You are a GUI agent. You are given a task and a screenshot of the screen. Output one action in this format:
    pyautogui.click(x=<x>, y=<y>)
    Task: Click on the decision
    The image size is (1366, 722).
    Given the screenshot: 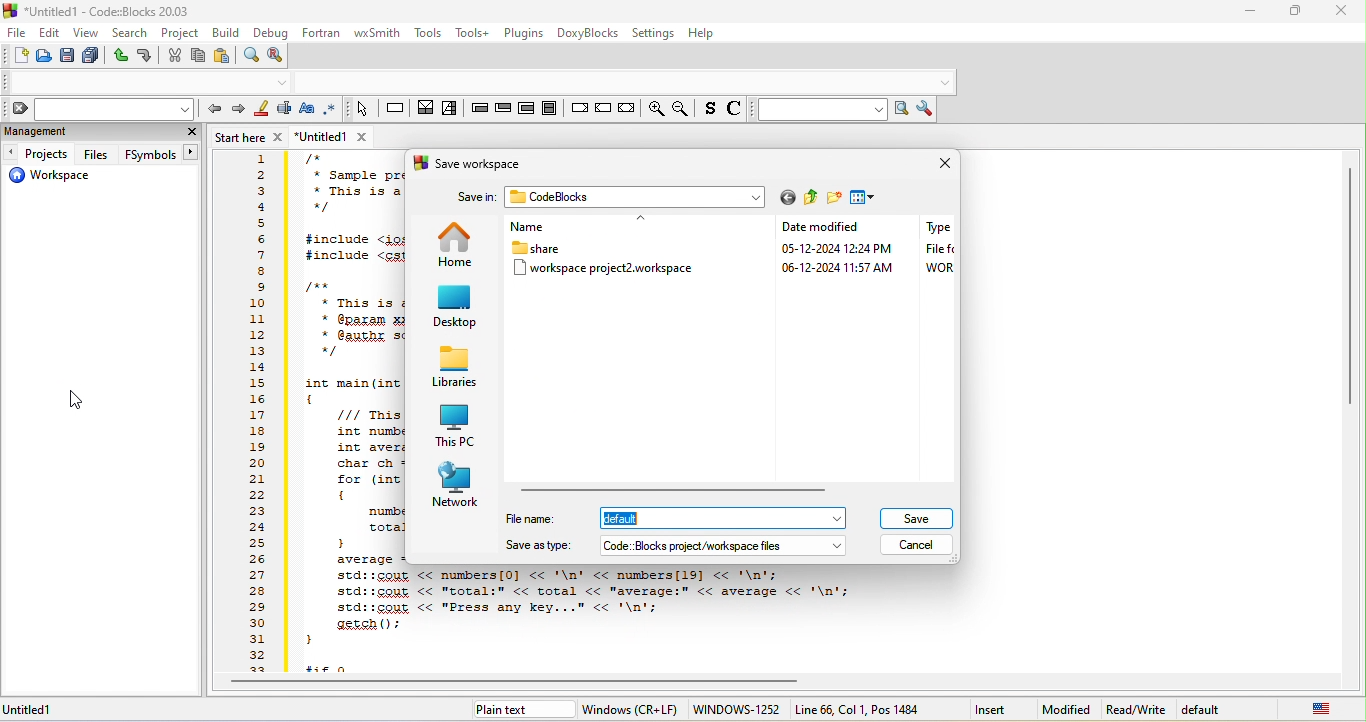 What is the action you would take?
    pyautogui.click(x=426, y=111)
    